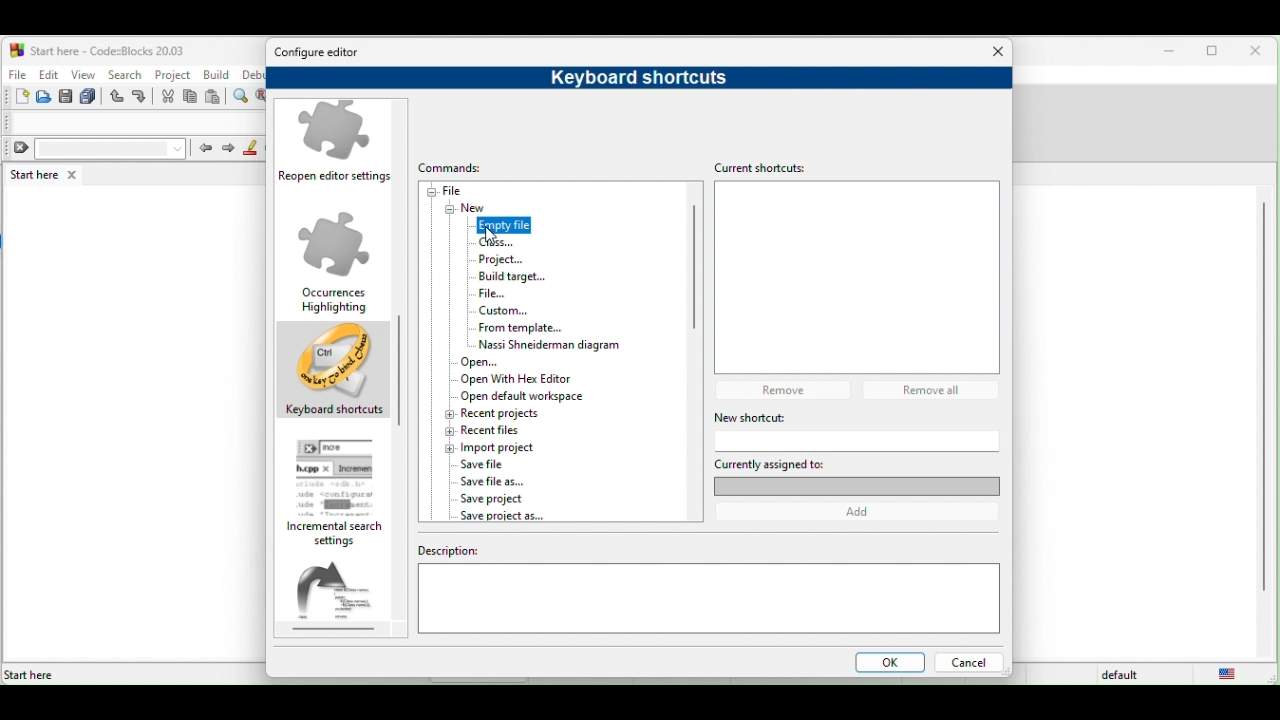 The width and height of the screenshot is (1280, 720). Describe the element at coordinates (1170, 52) in the screenshot. I see `minimize` at that location.